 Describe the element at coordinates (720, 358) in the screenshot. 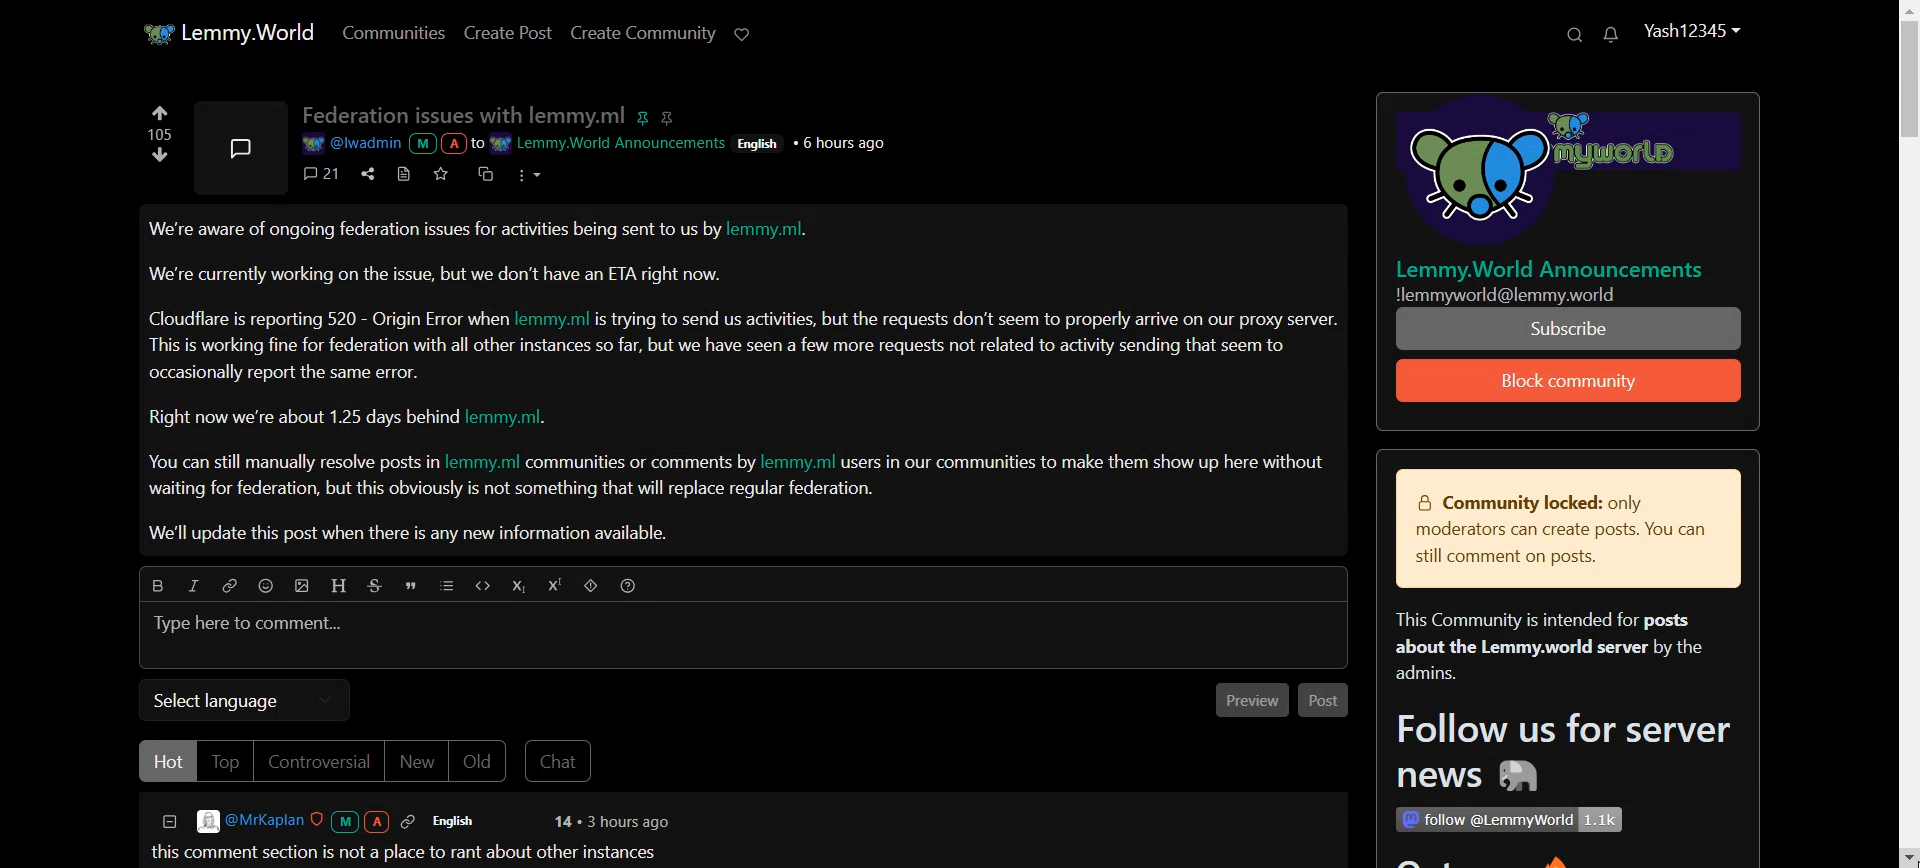

I see `This is working fine for federation with all other instances so far, but we have seen a few more requests not related to activity sending that seem to
occasionally report the same error.` at that location.